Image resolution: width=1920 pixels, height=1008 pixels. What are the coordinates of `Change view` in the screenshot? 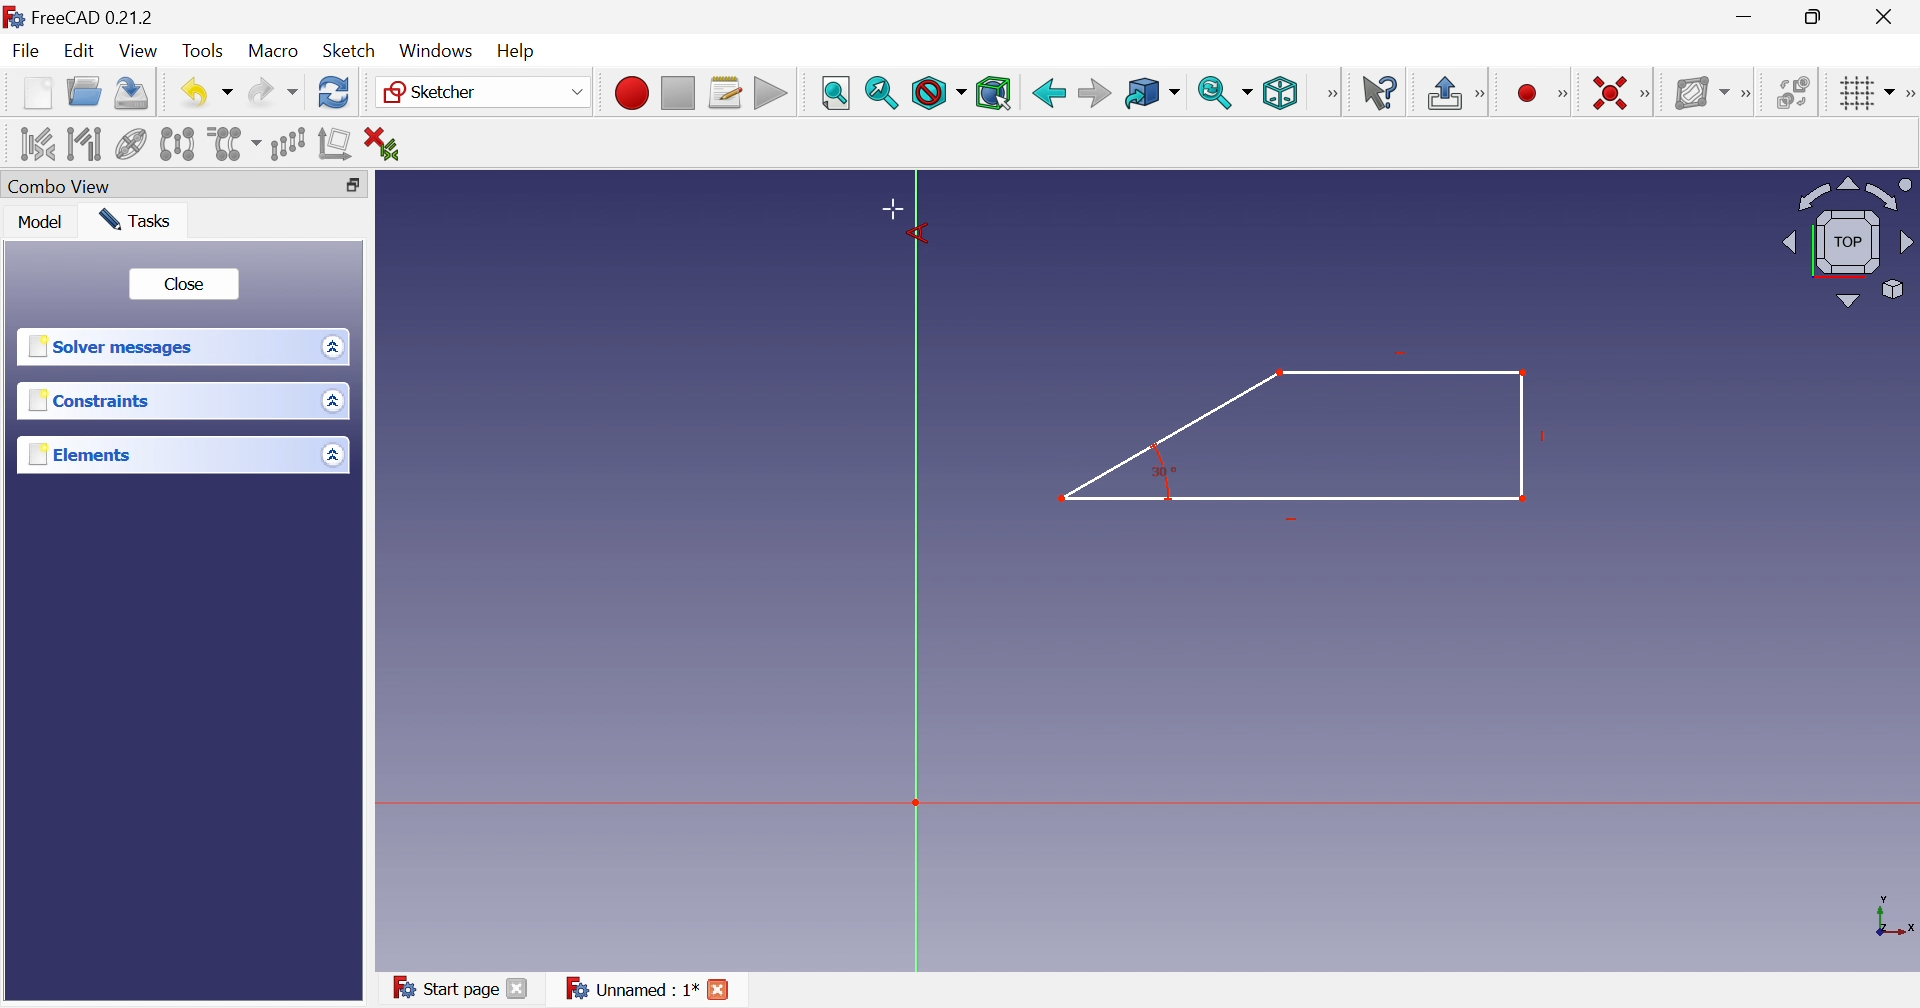 It's located at (352, 185).